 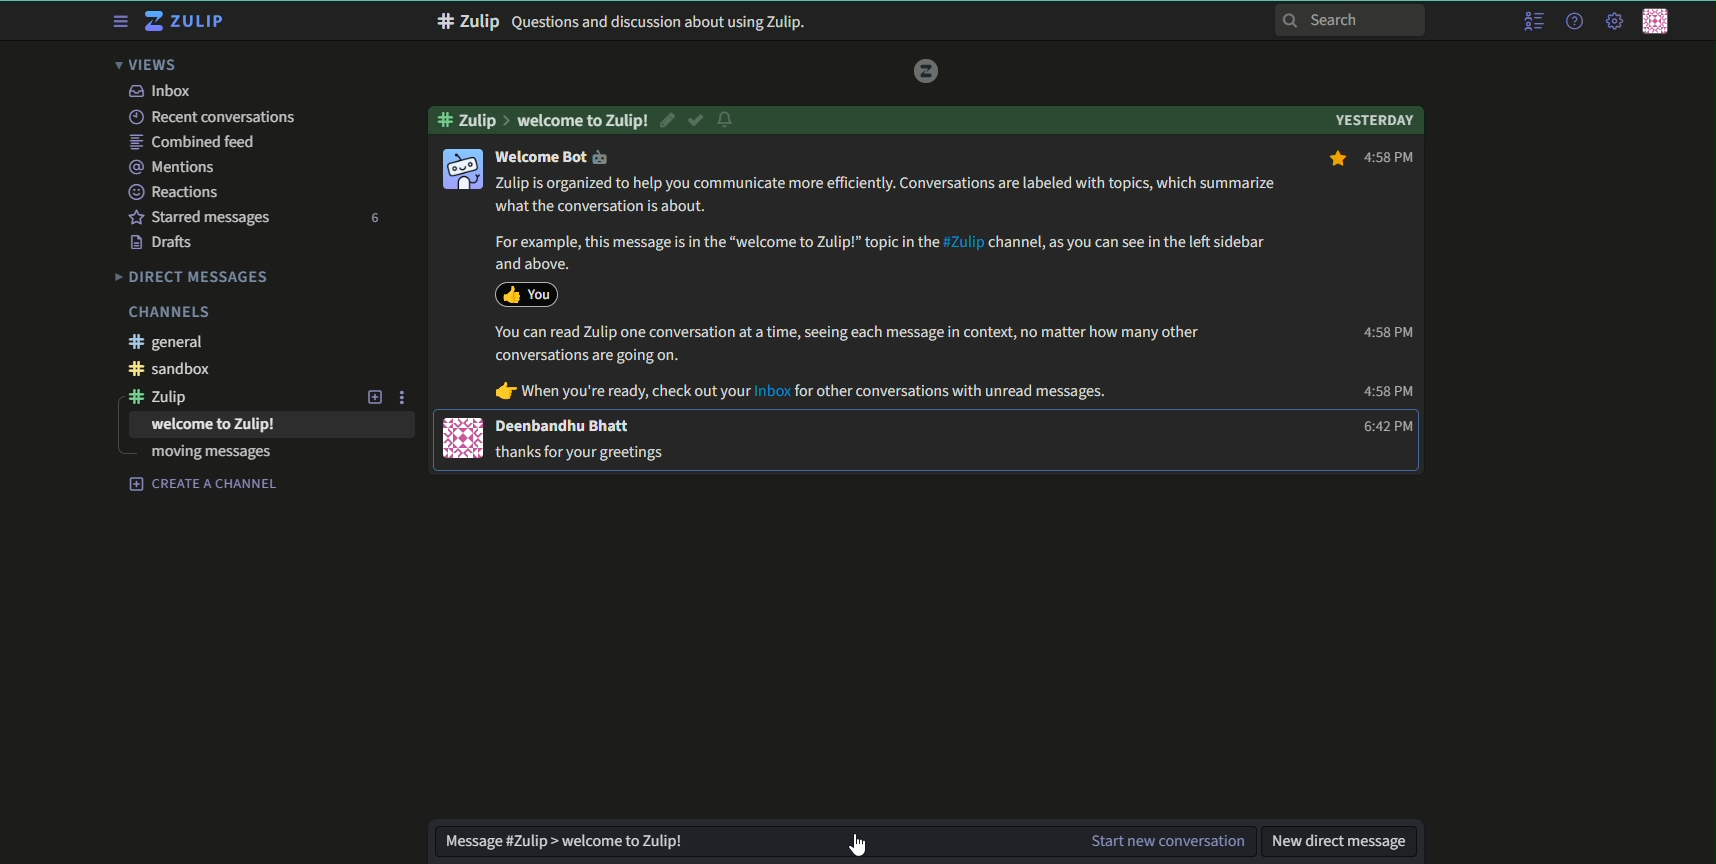 What do you see at coordinates (211, 117) in the screenshot?
I see `recent conversations` at bounding box center [211, 117].